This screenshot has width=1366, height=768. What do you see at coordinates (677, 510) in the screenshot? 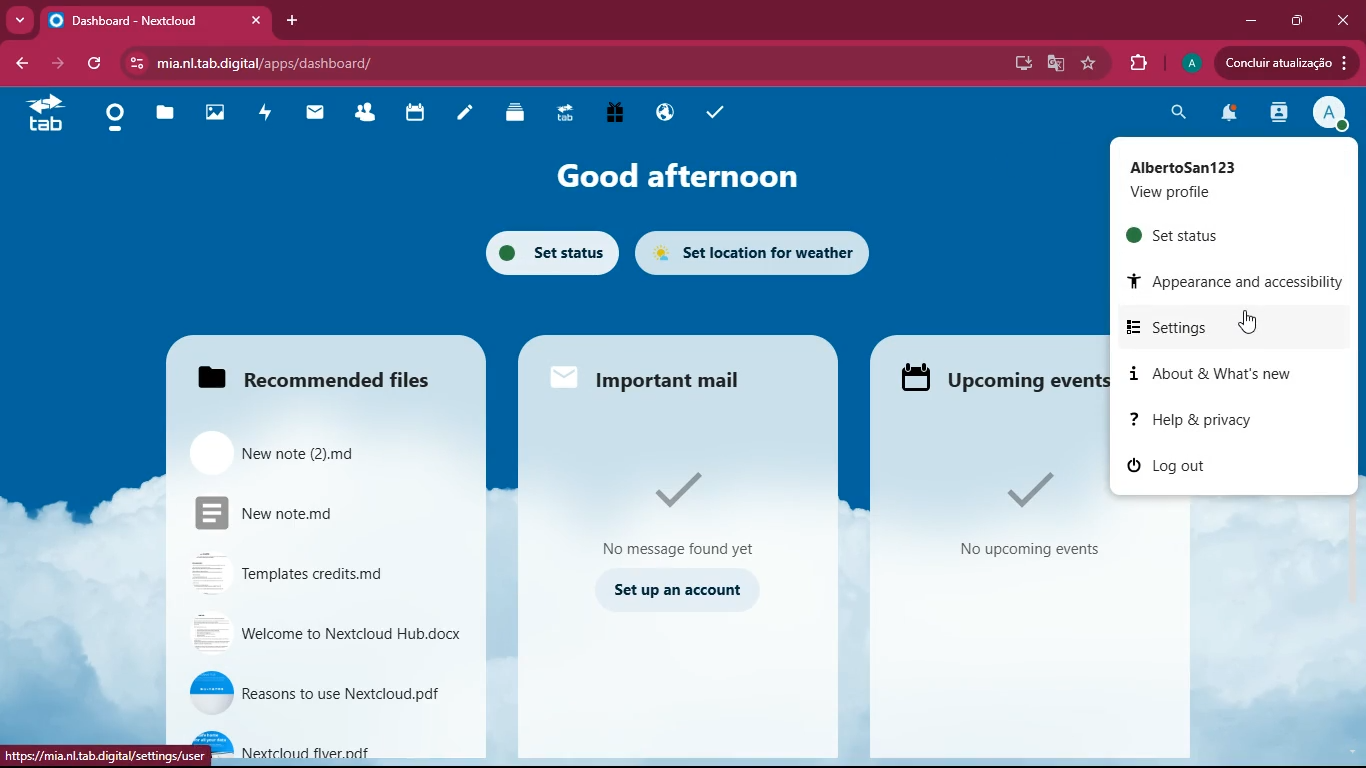
I see `message` at bounding box center [677, 510].